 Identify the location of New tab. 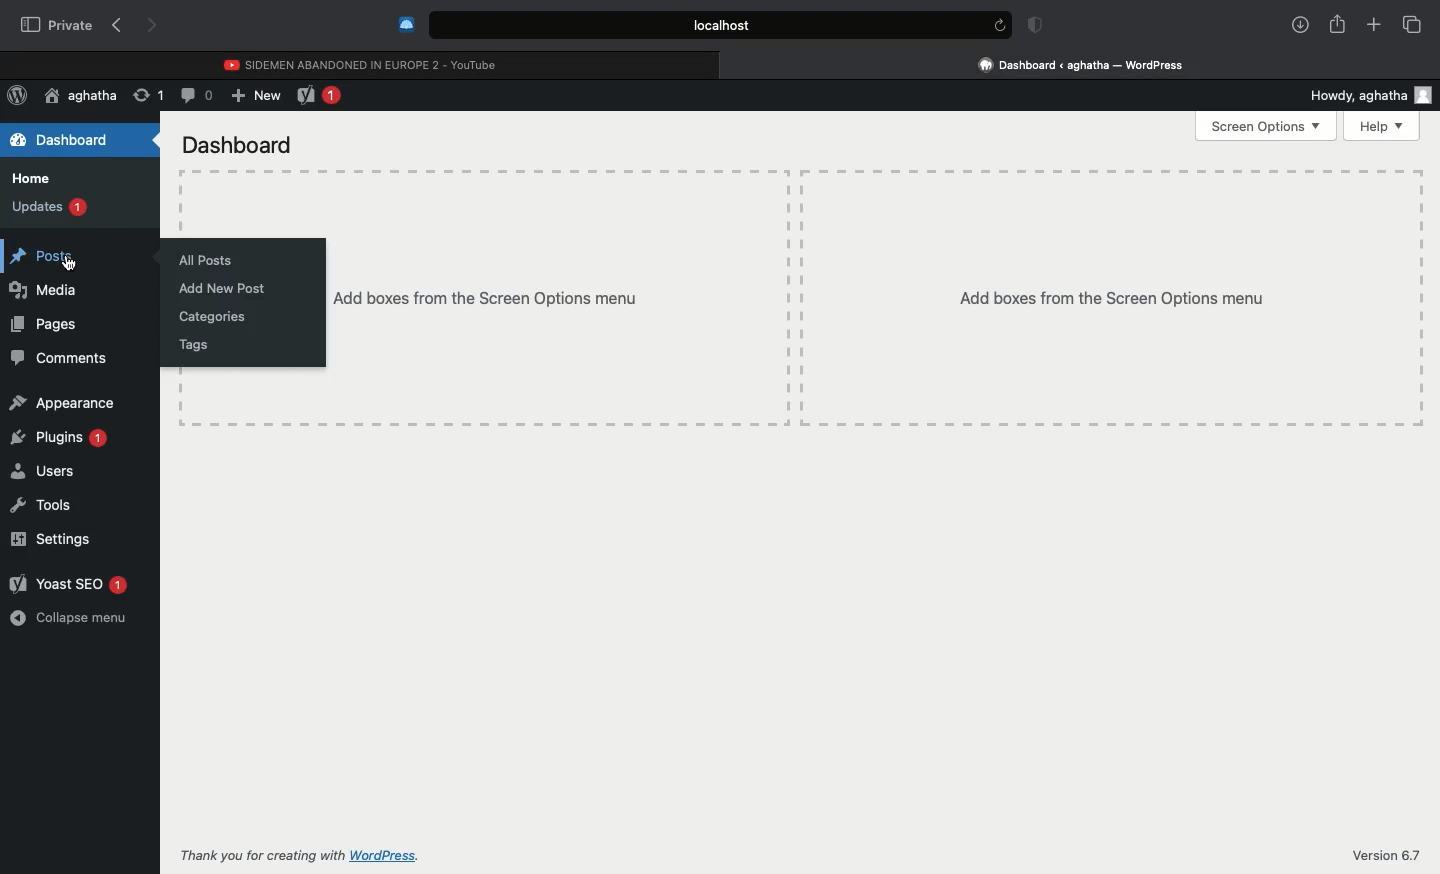
(1374, 25).